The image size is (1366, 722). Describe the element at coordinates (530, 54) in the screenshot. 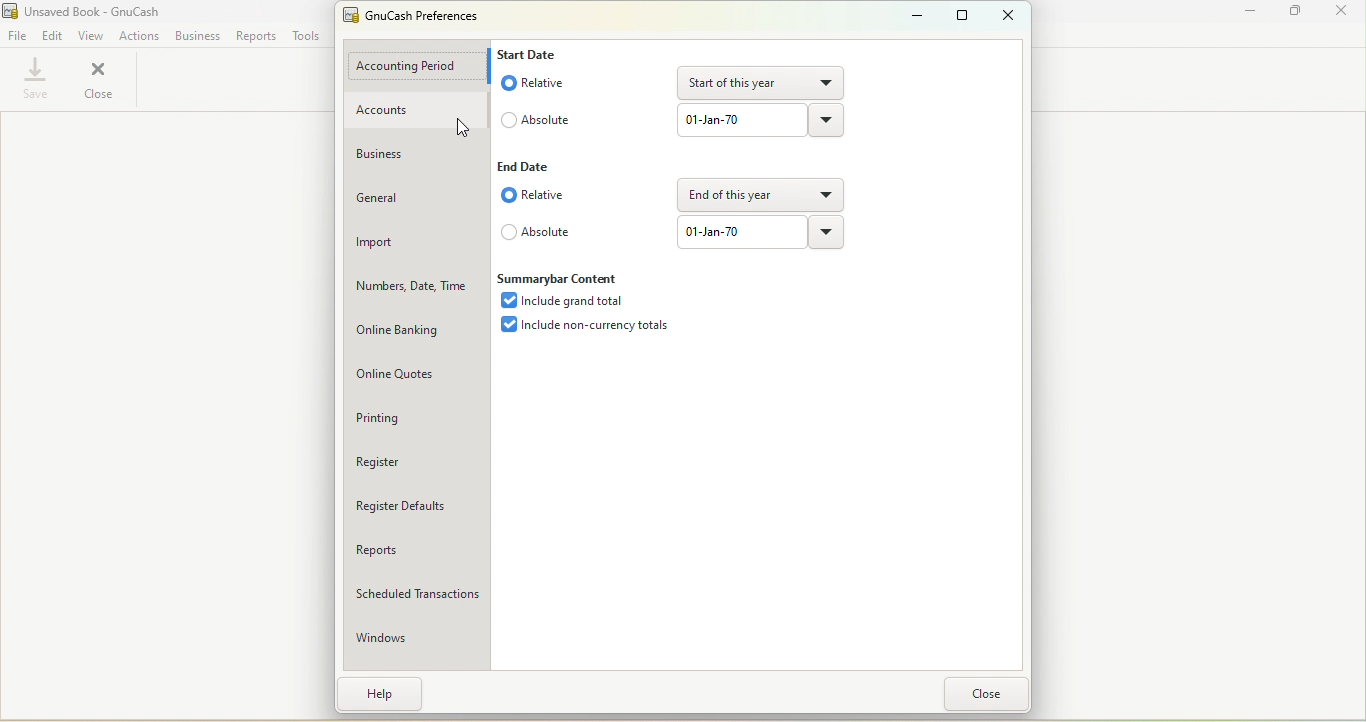

I see `Start date` at that location.